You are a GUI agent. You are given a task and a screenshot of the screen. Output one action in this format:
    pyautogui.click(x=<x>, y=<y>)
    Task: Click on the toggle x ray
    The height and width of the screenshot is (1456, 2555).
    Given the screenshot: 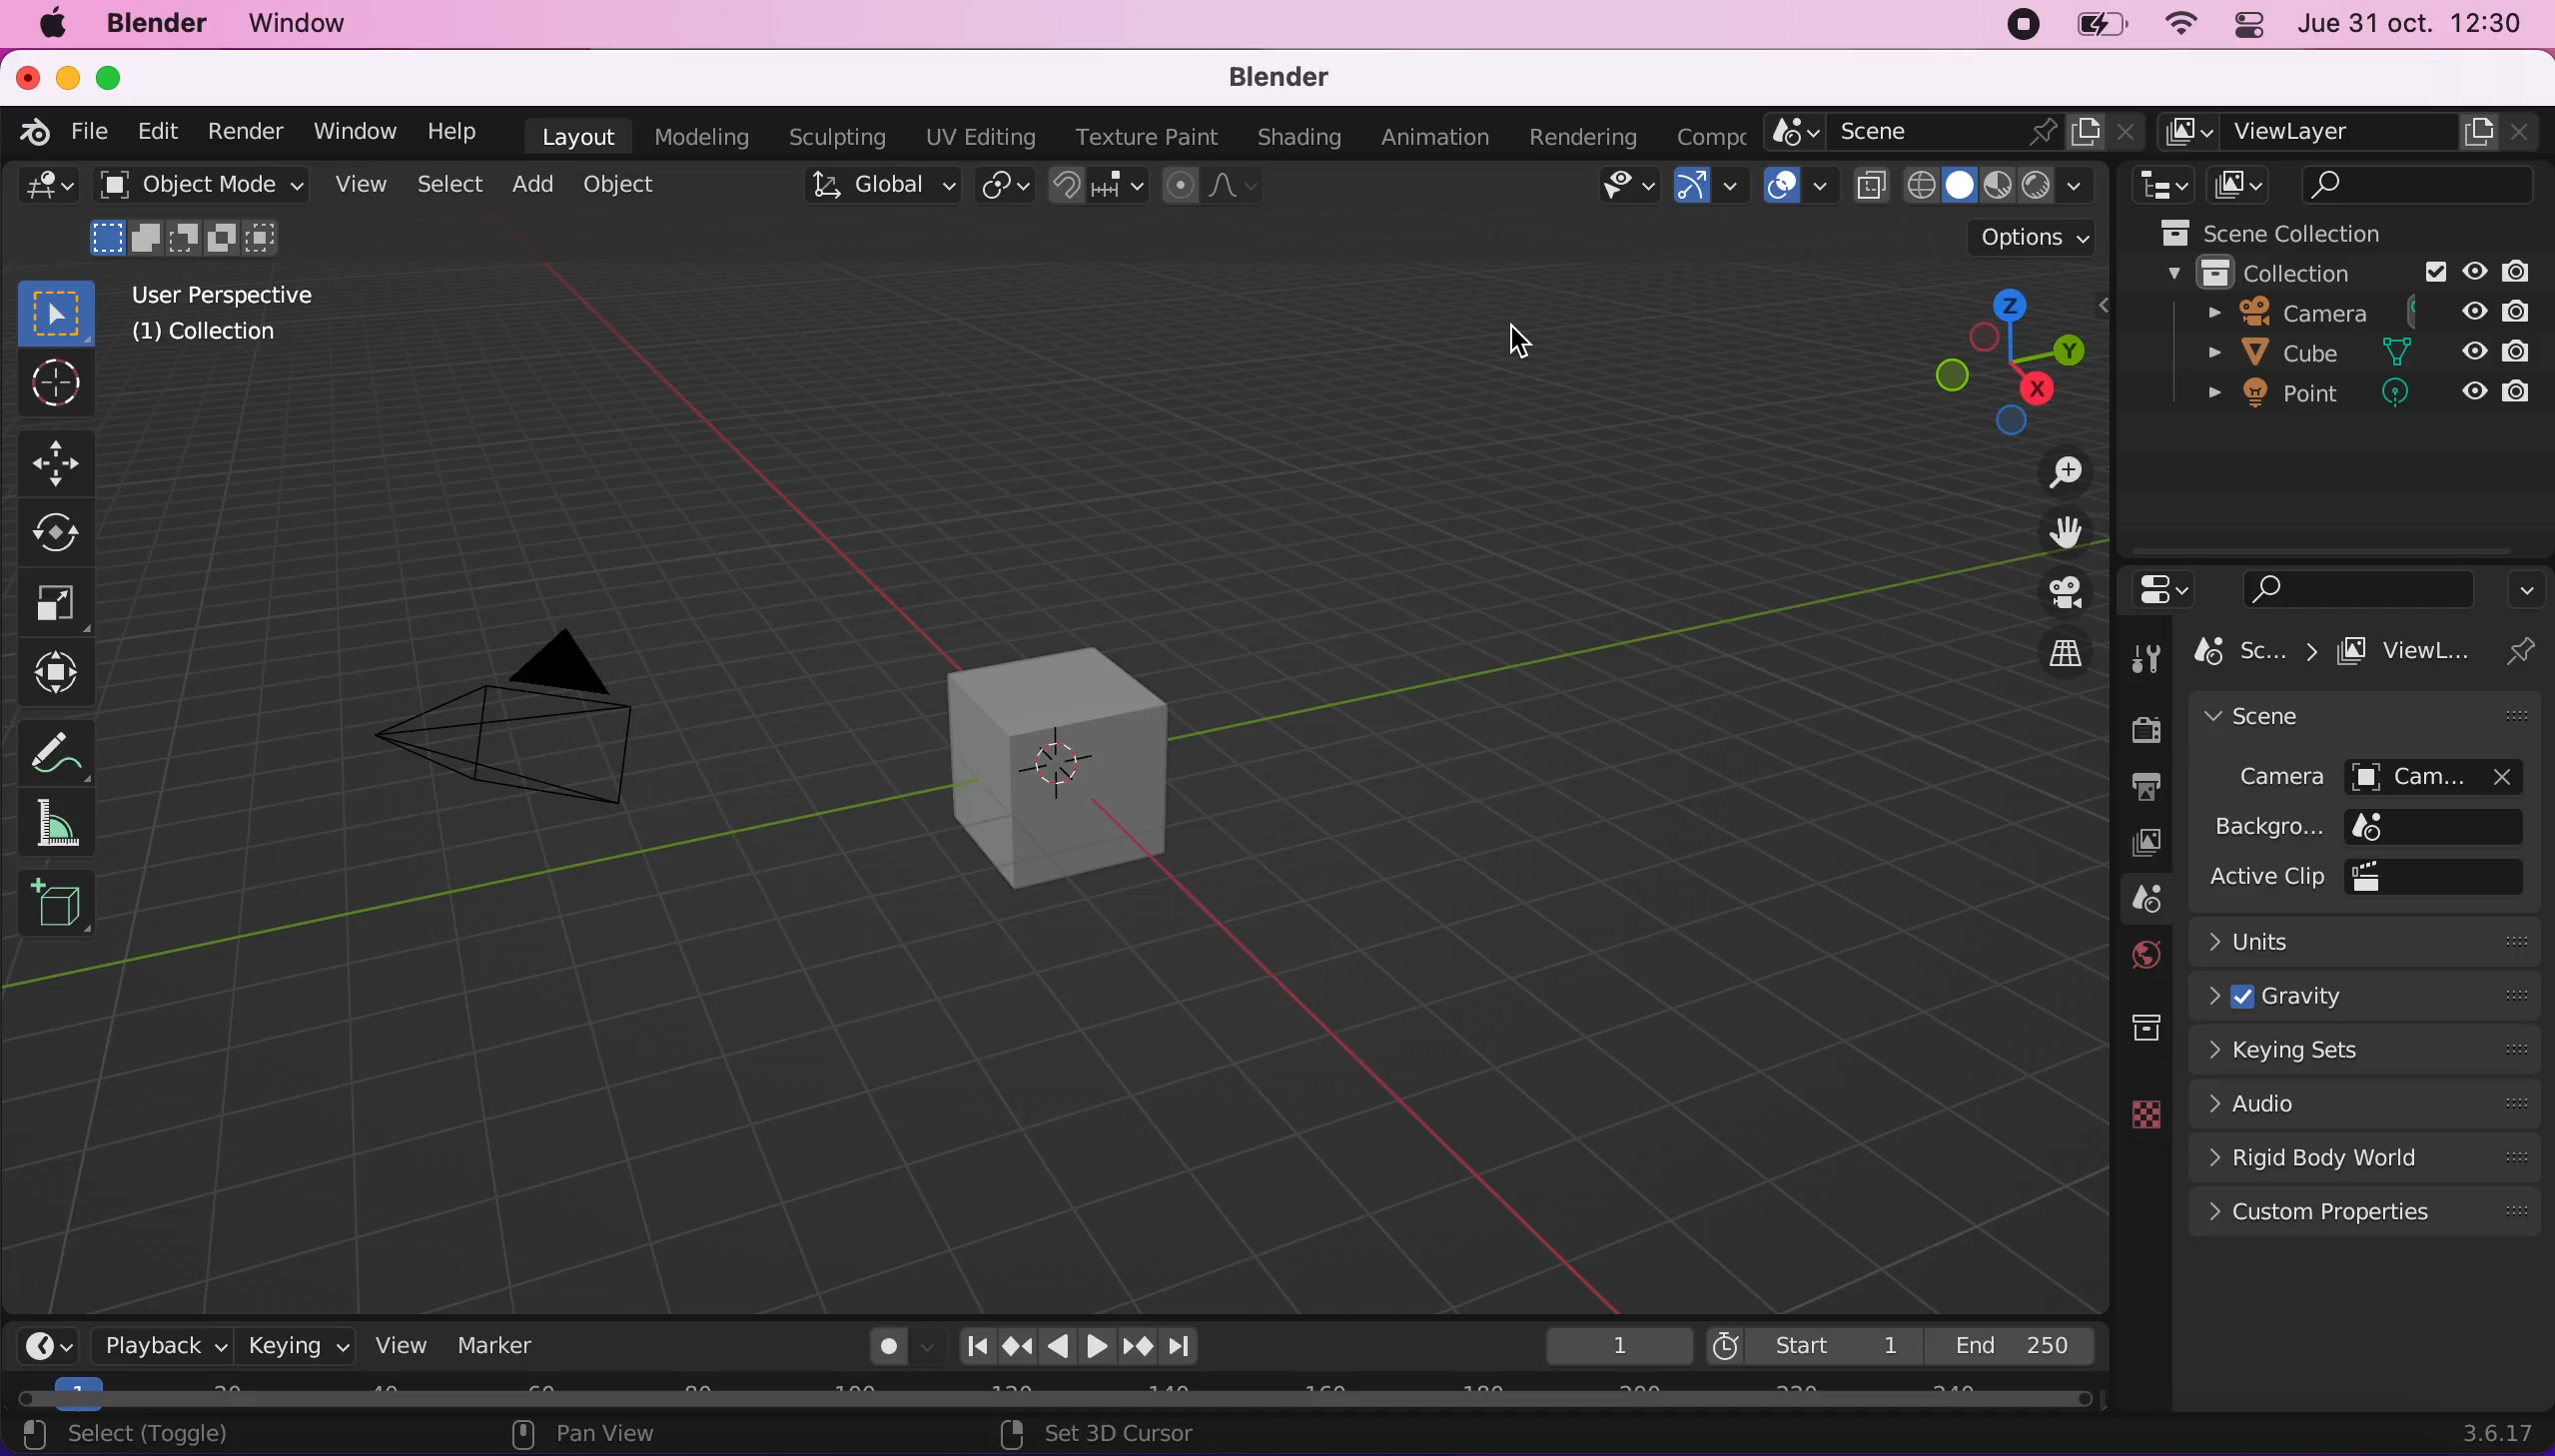 What is the action you would take?
    pyautogui.click(x=1872, y=190)
    